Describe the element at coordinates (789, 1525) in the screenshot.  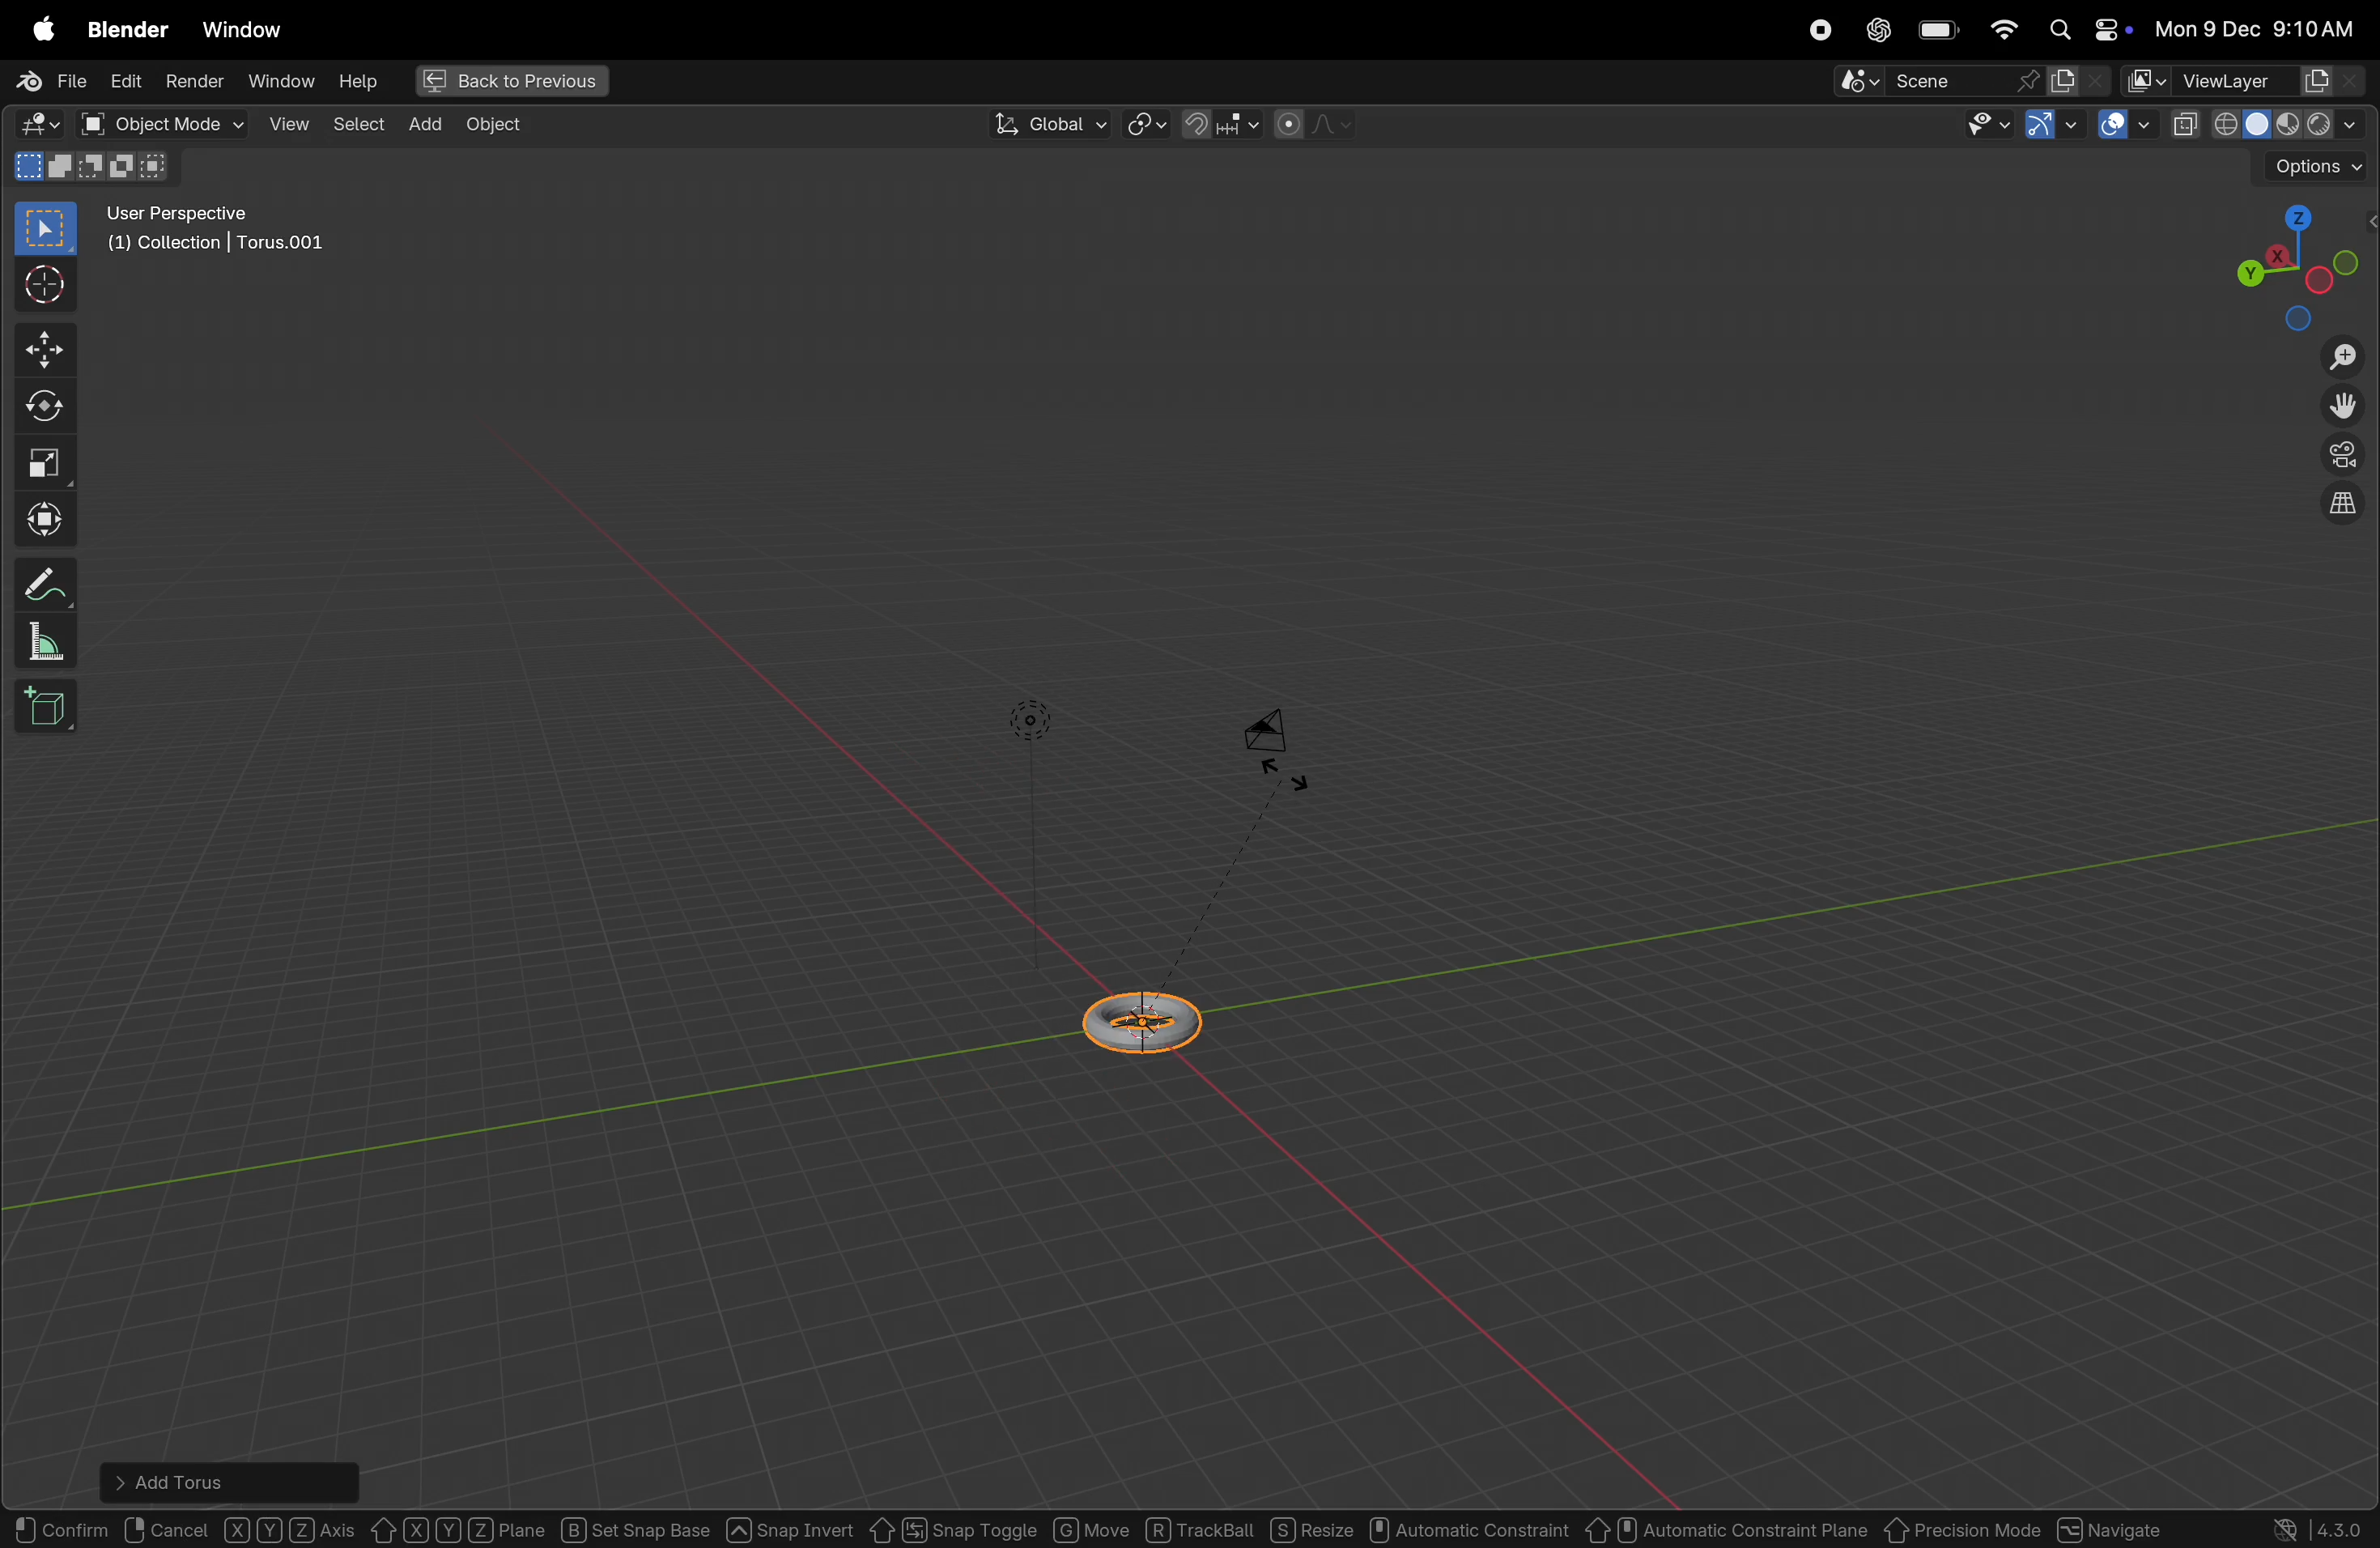
I see `snap invert` at that location.